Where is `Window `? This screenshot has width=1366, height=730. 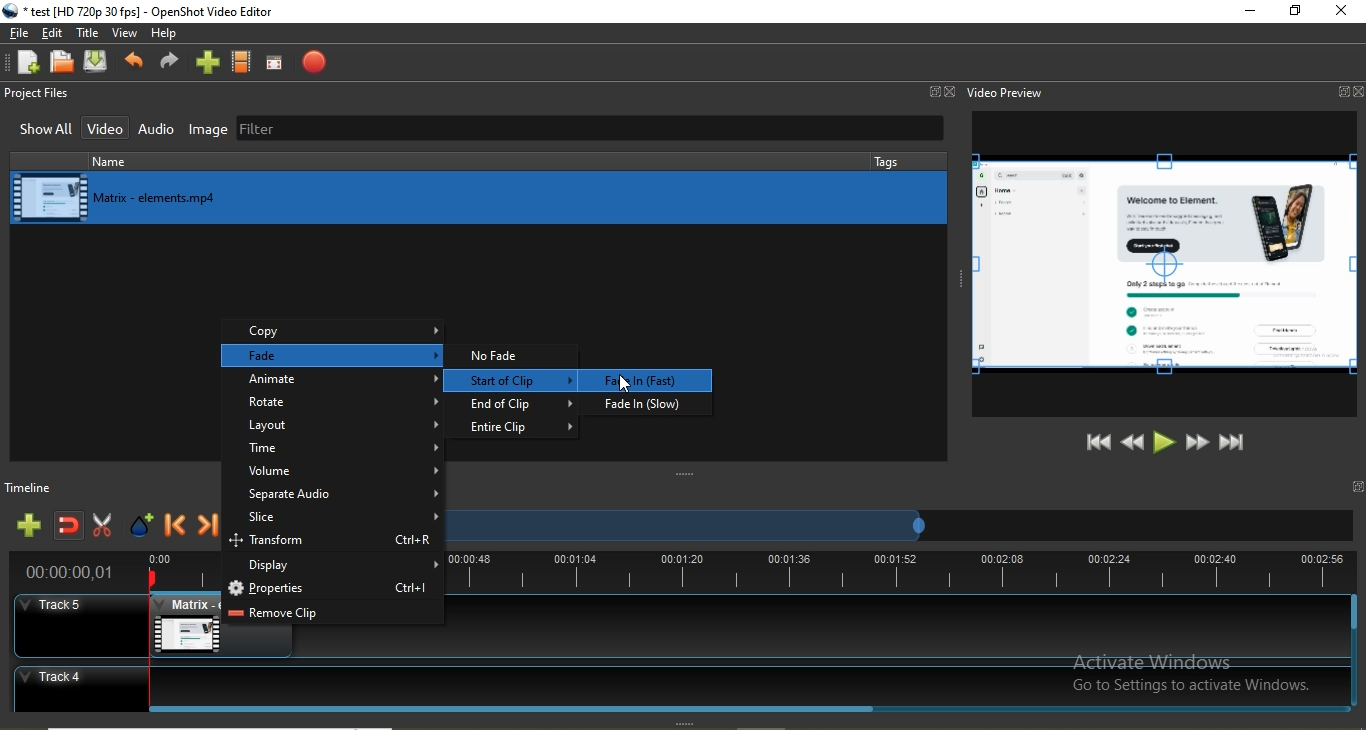
Window  is located at coordinates (935, 91).